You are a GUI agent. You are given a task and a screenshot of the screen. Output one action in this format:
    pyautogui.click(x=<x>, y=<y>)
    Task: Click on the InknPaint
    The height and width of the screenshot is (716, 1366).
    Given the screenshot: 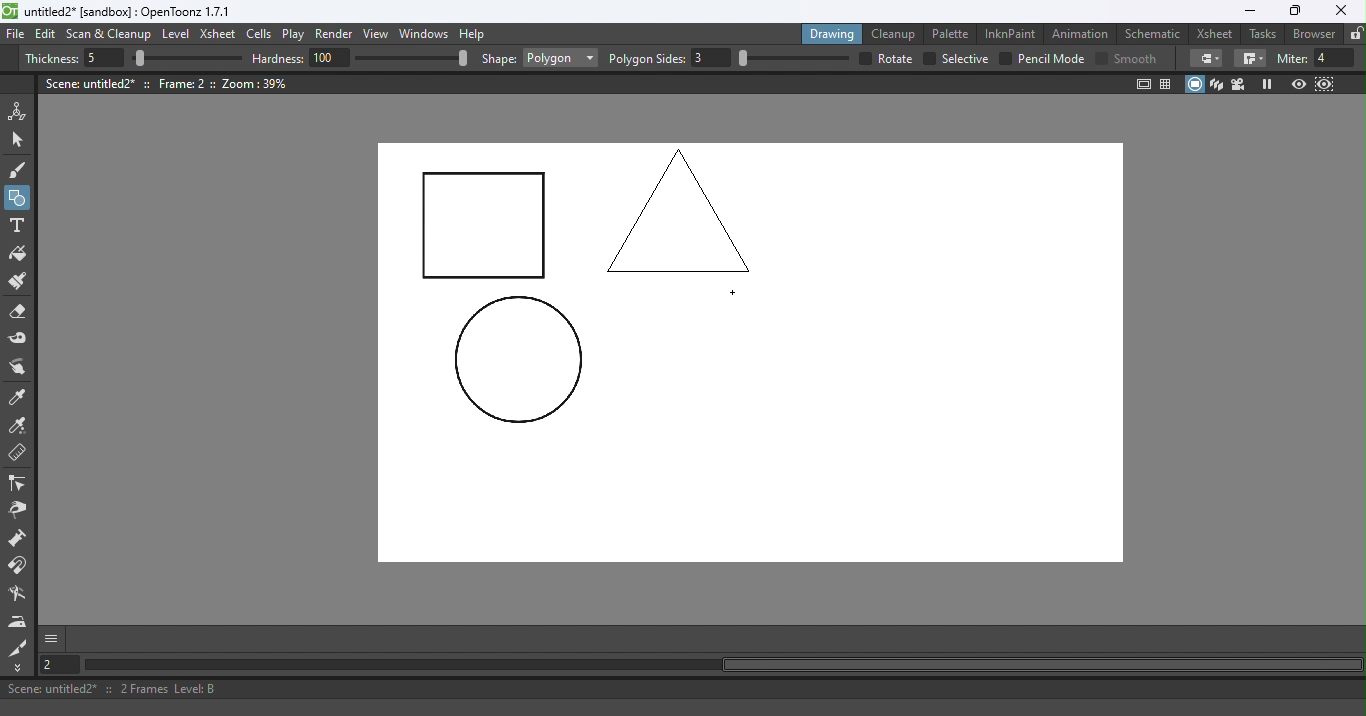 What is the action you would take?
    pyautogui.click(x=1011, y=32)
    